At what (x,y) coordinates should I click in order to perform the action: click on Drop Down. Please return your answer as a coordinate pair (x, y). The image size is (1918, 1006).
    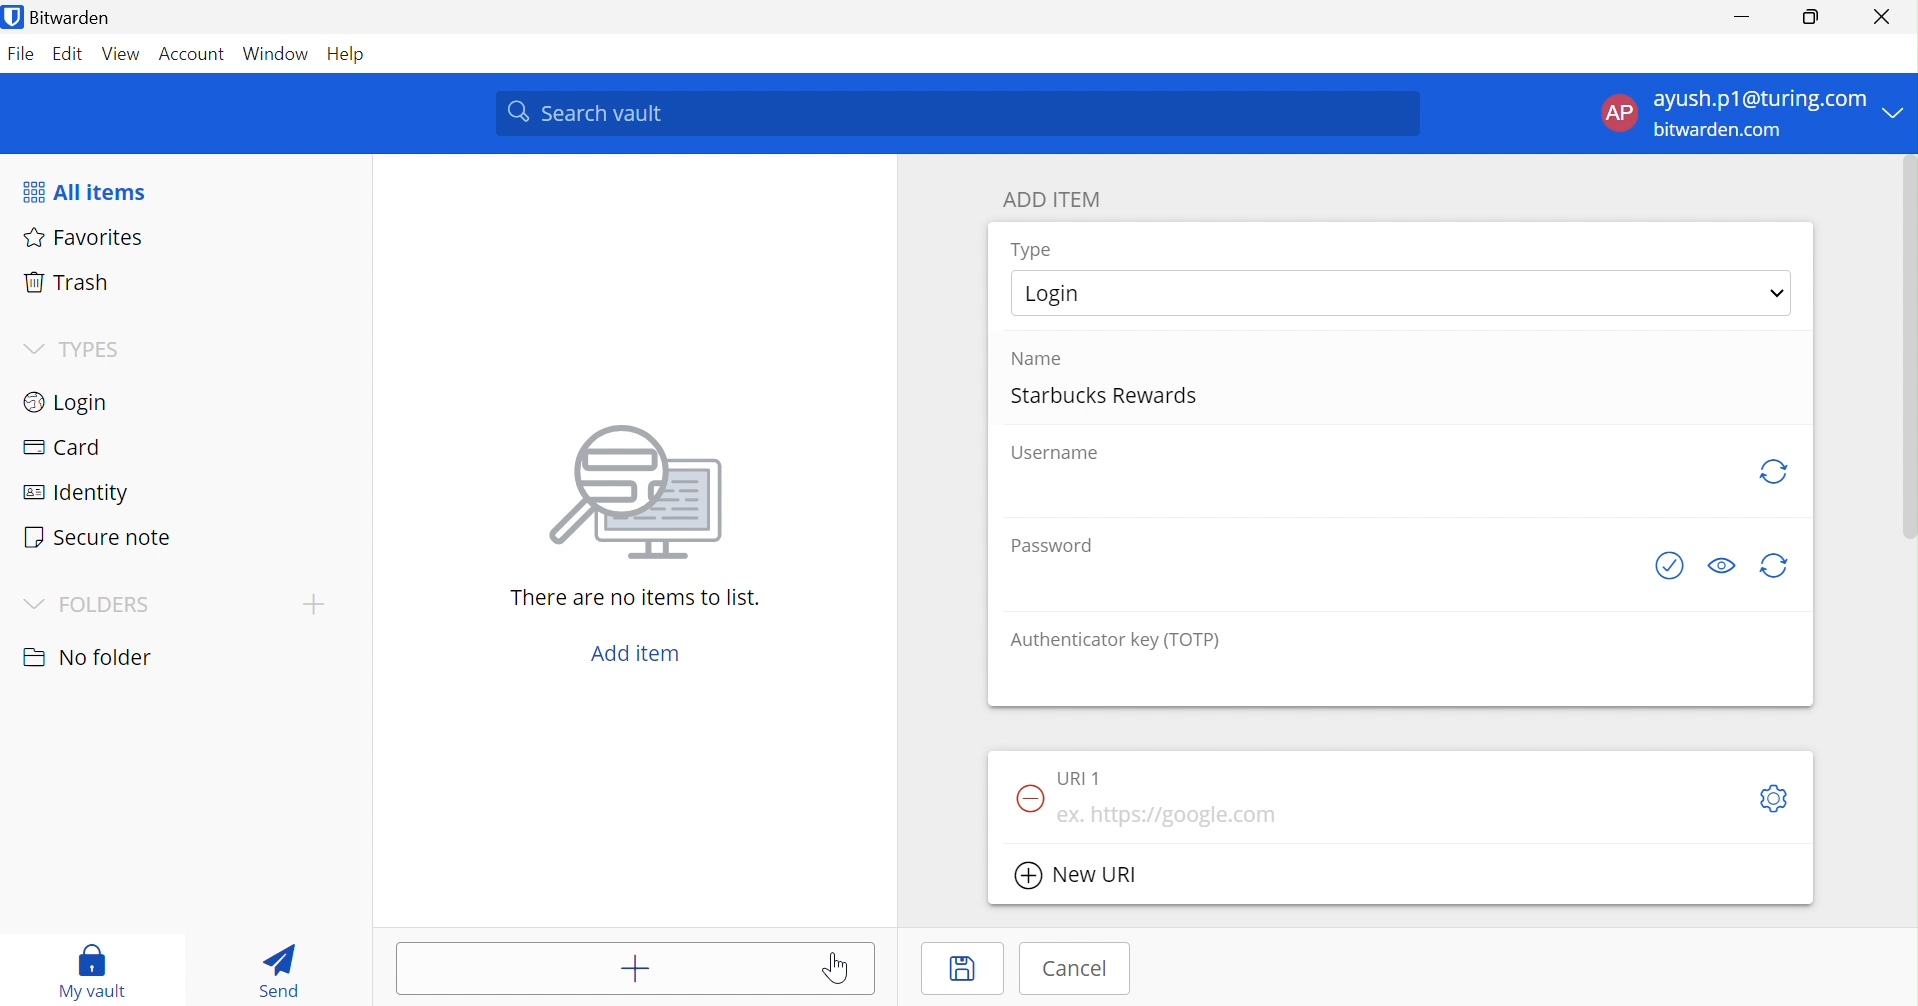
    Looking at the image, I should click on (312, 604).